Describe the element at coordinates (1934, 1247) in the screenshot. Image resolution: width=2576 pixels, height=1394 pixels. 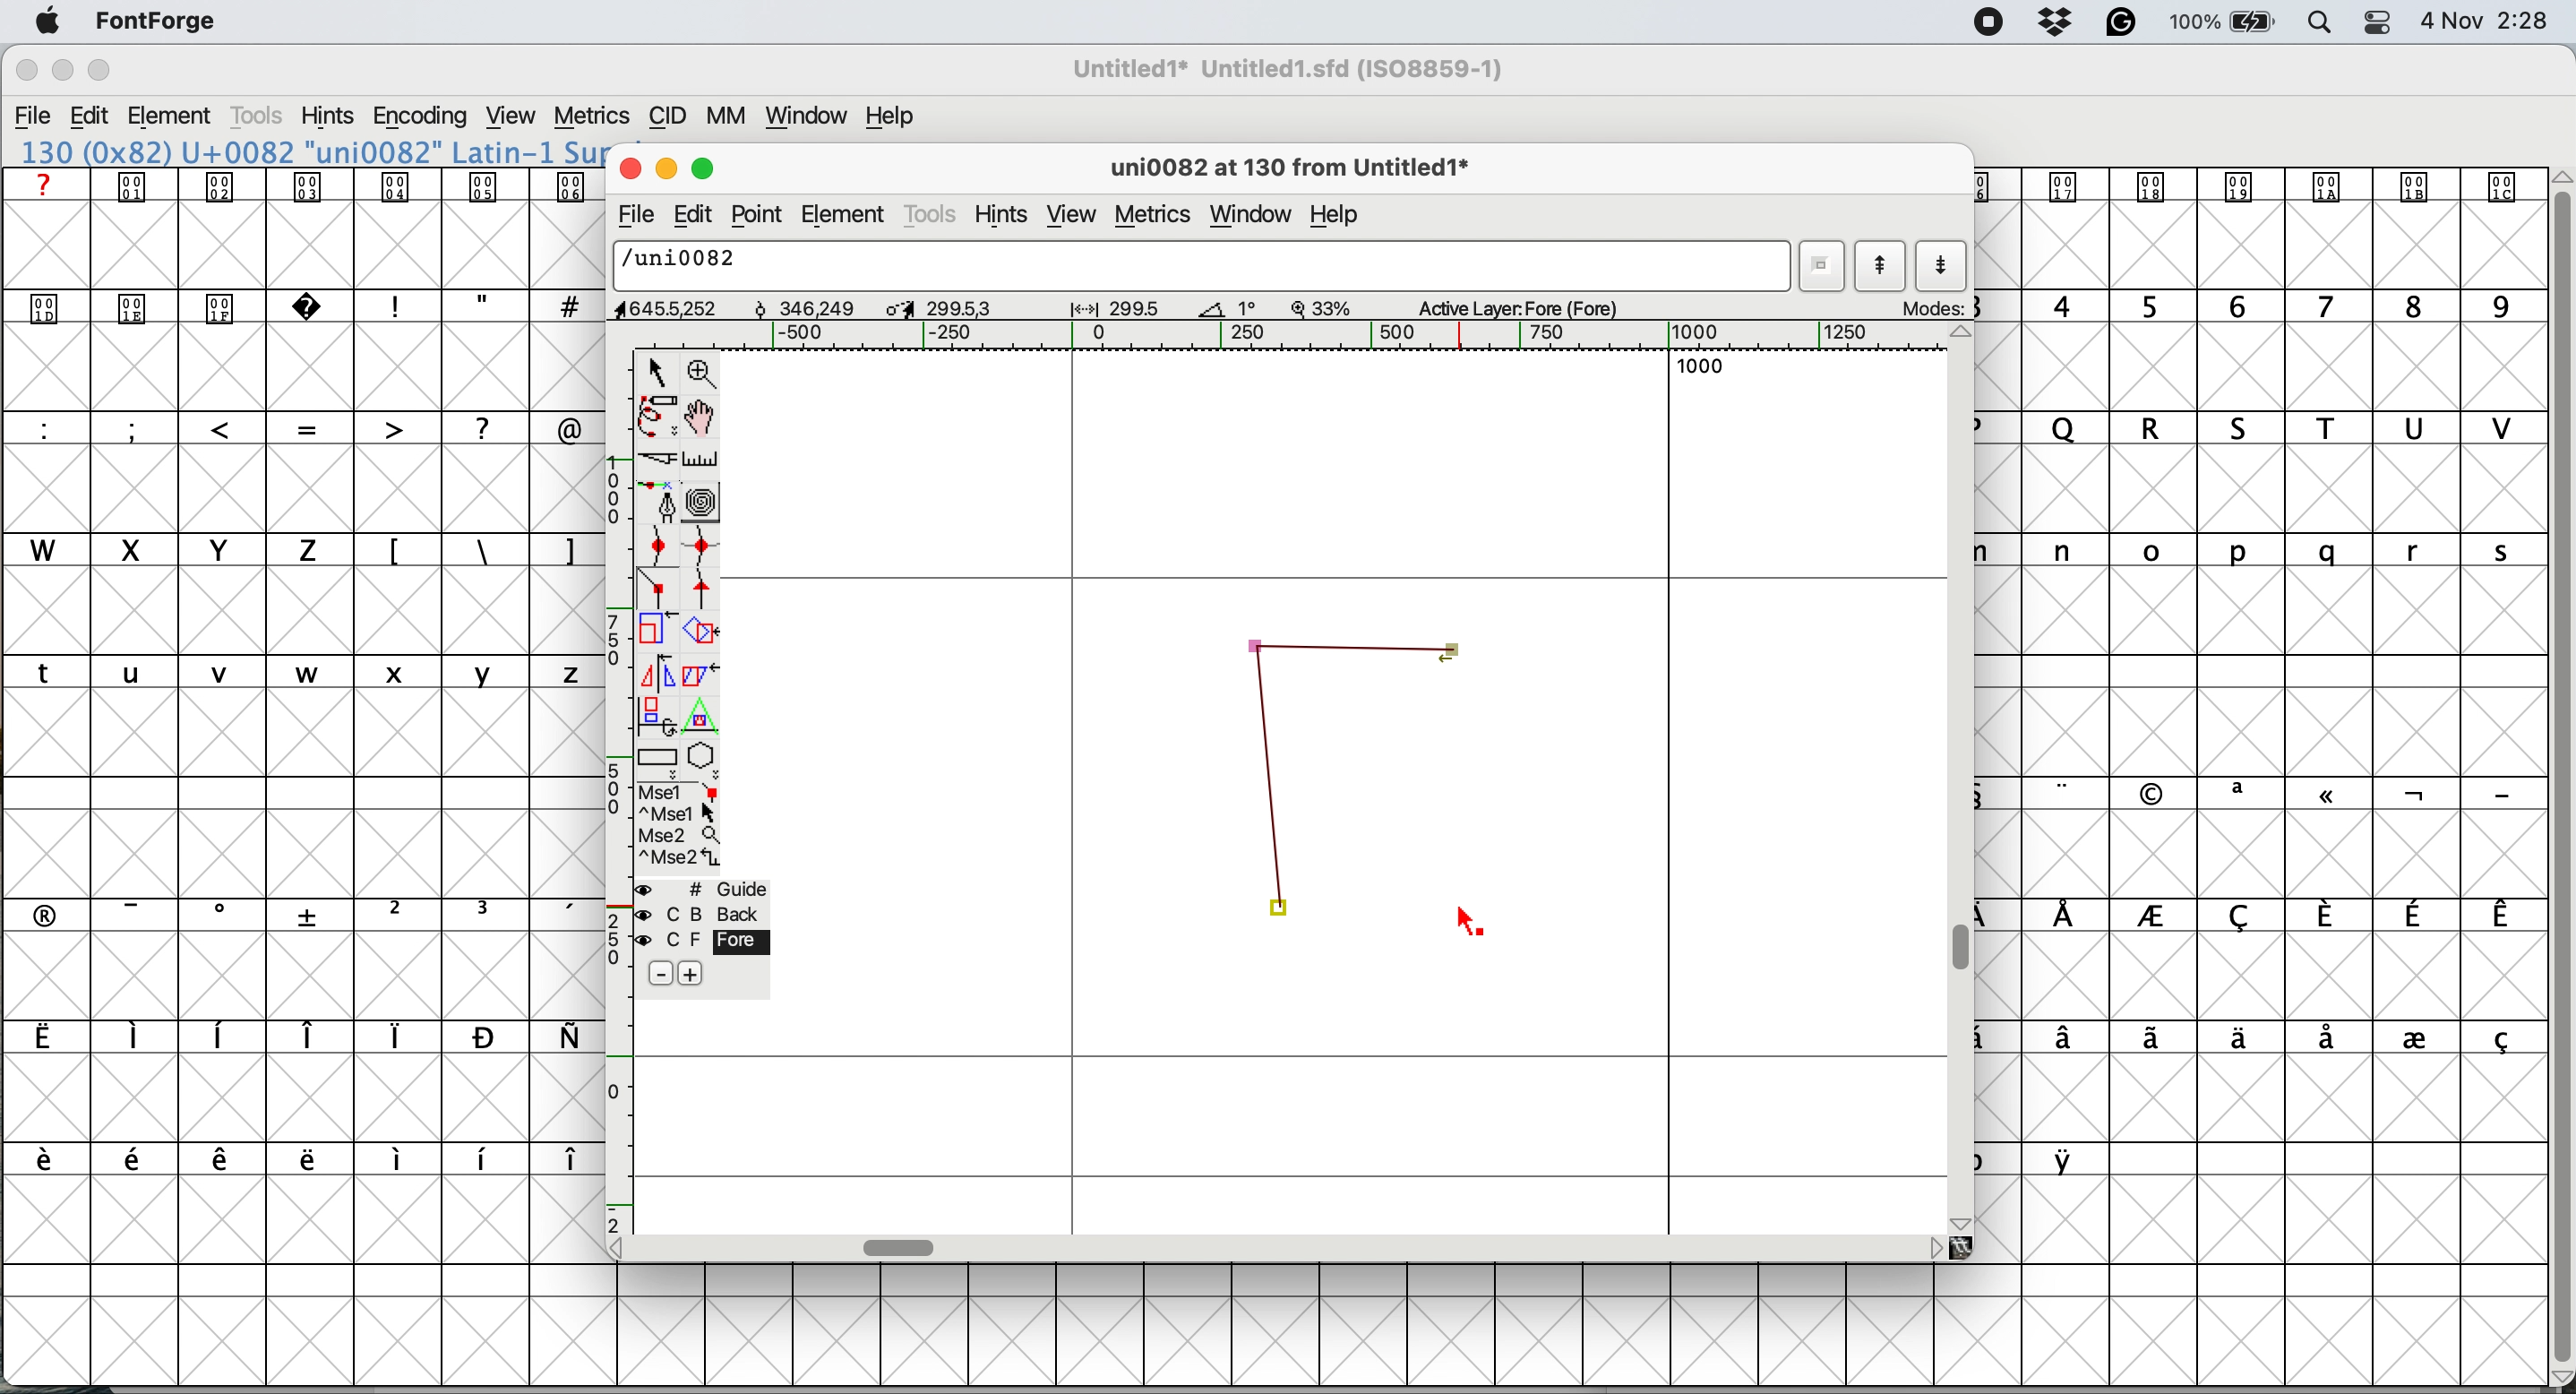
I see `scroll button` at that location.